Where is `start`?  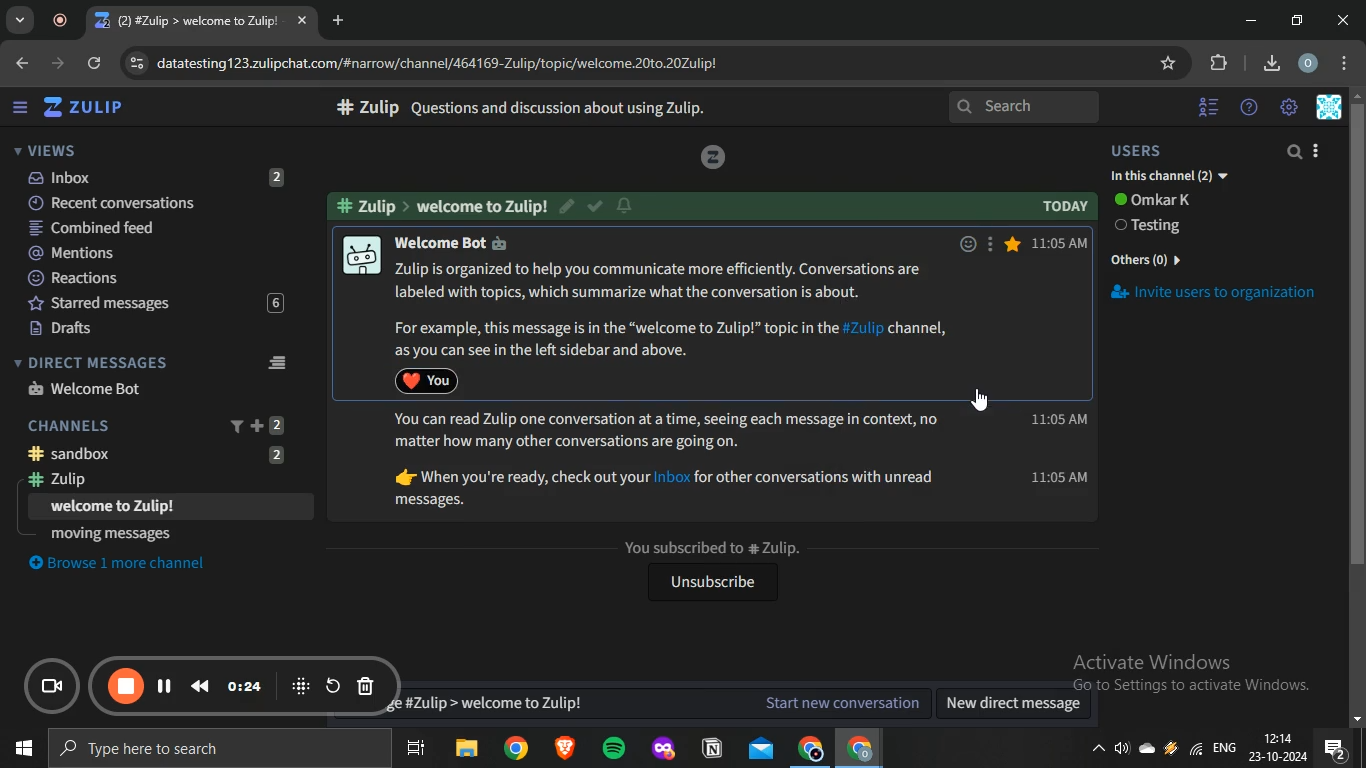 start is located at coordinates (20, 751).